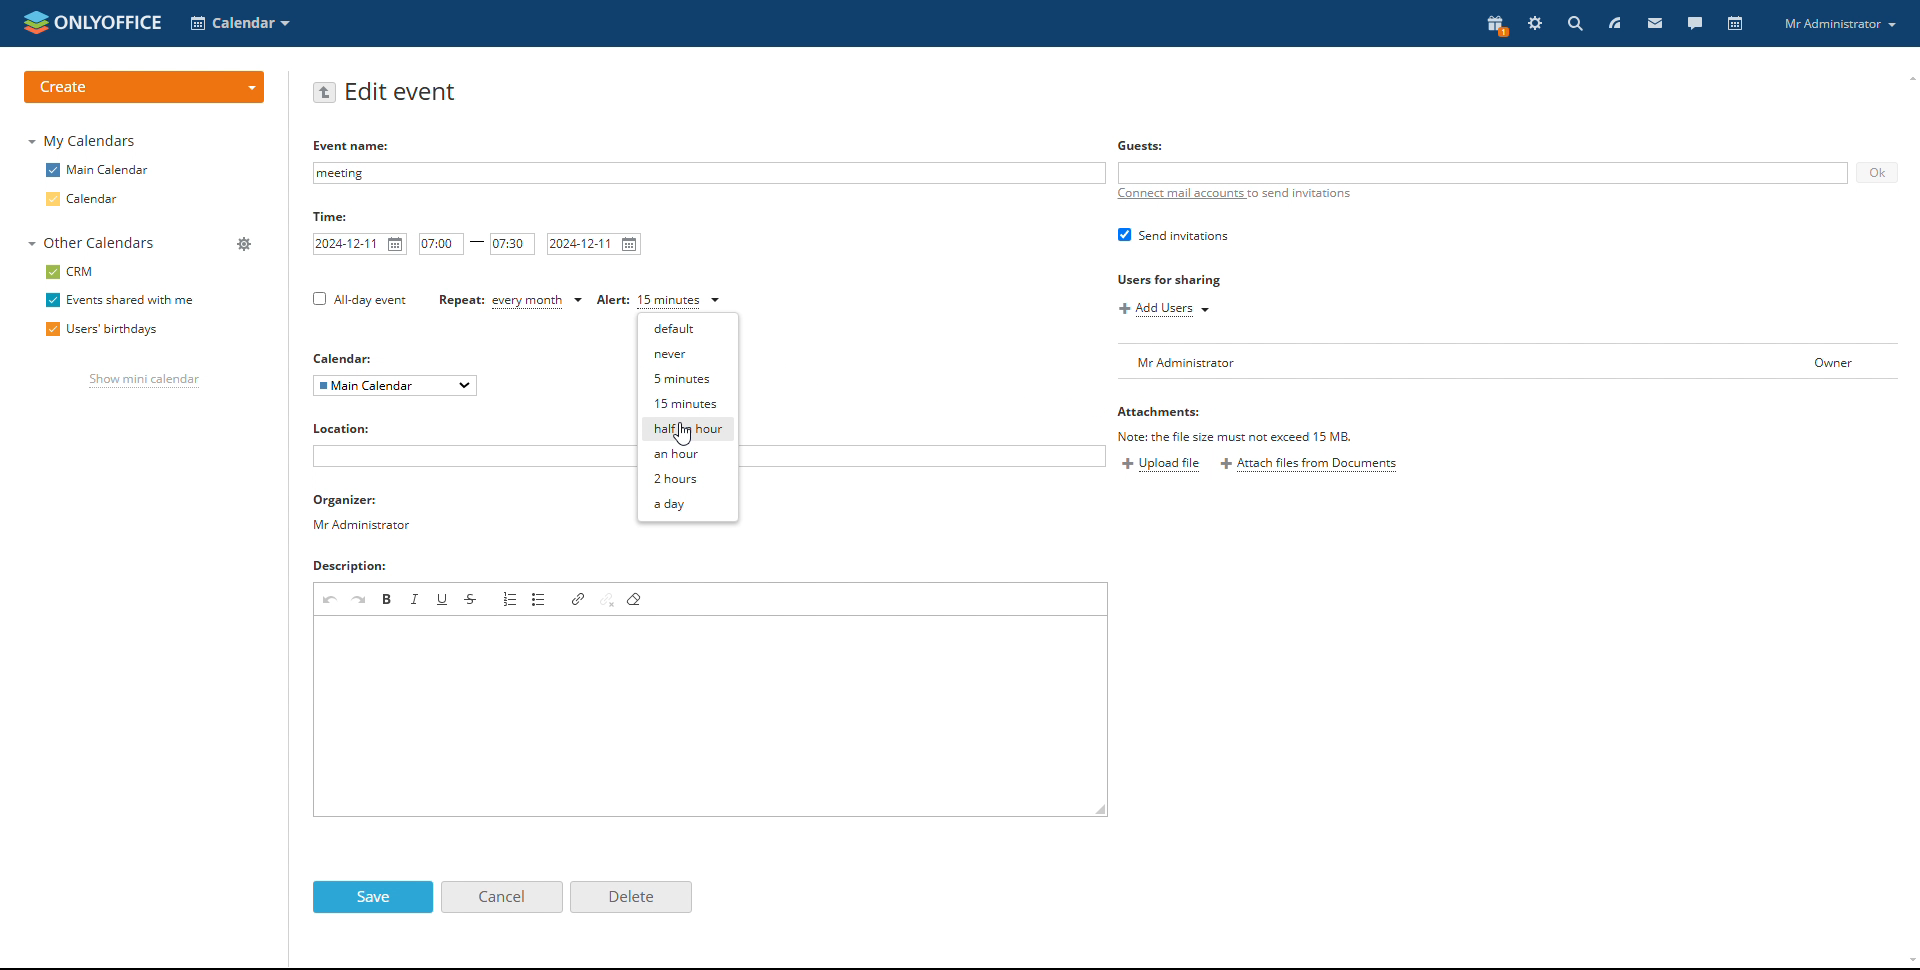  I want to click on strikethrough, so click(472, 598).